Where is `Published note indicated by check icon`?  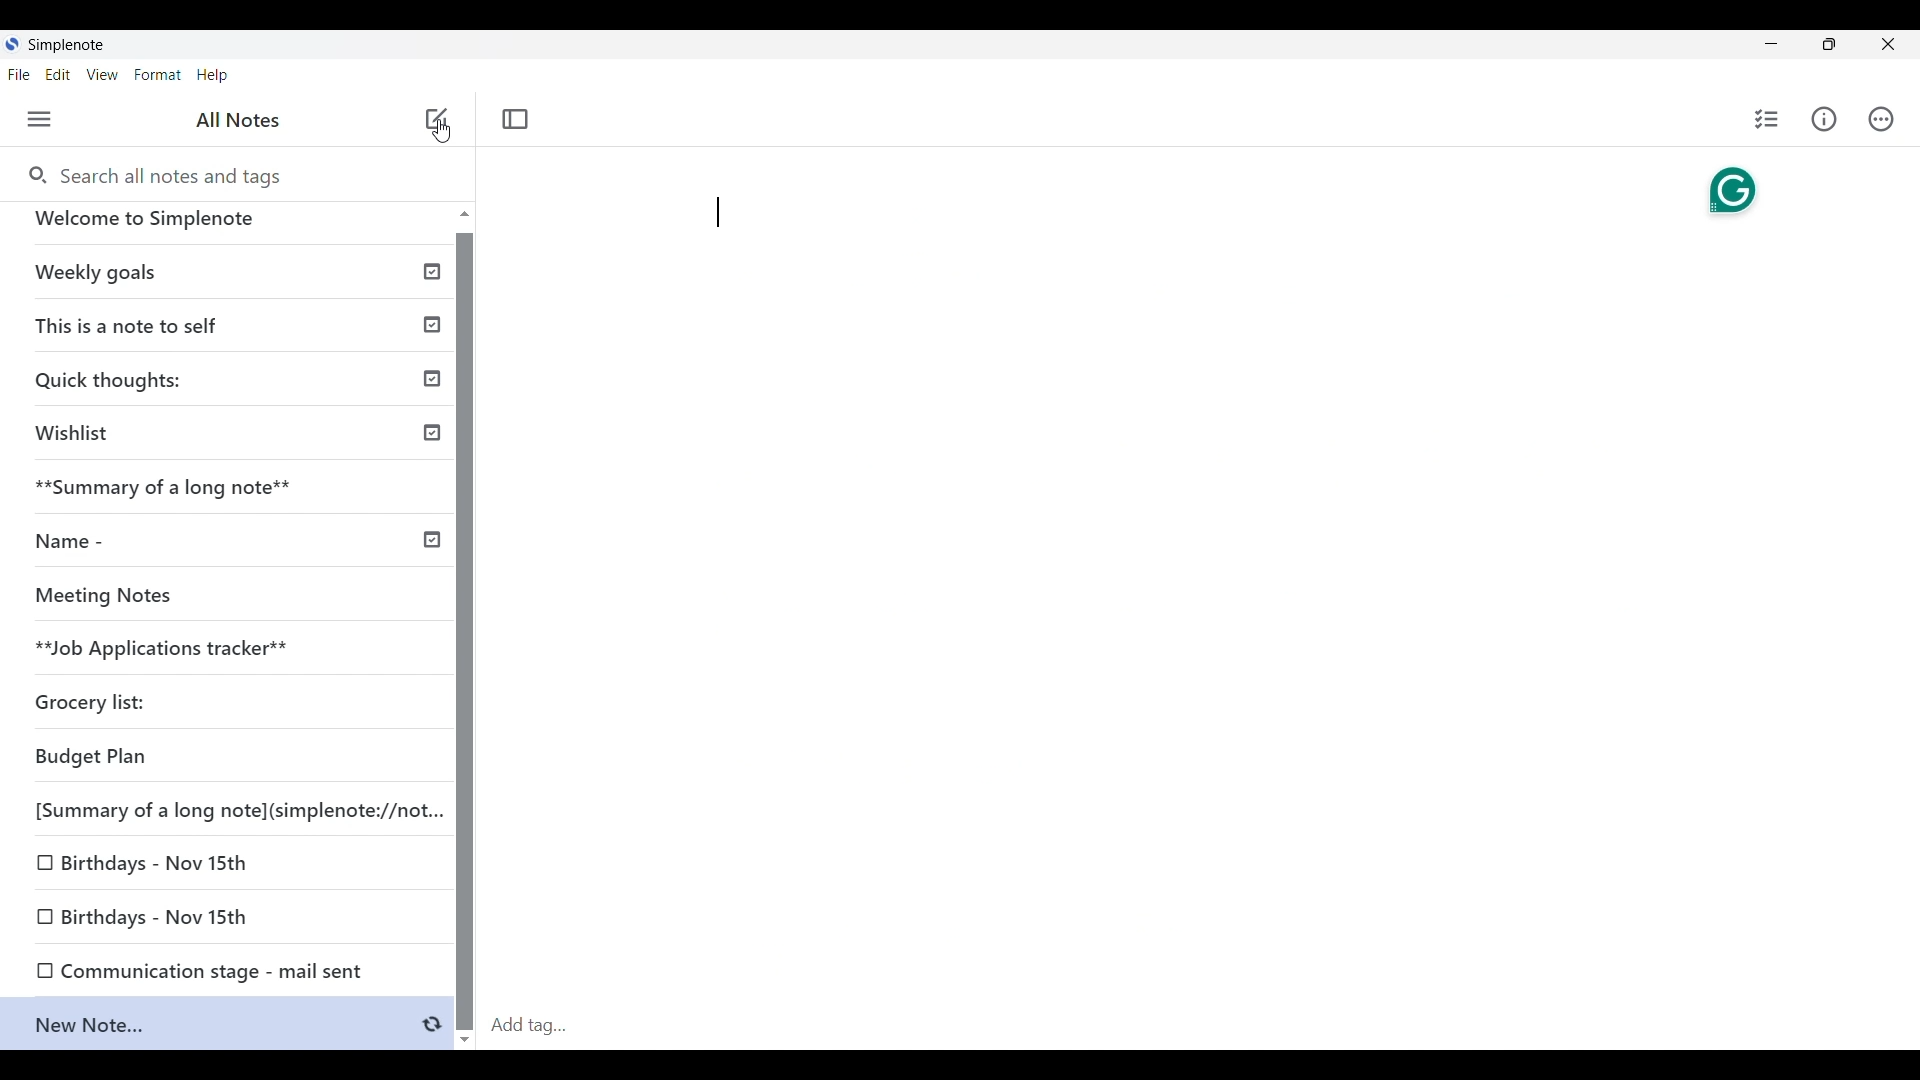
Published note indicated by check icon is located at coordinates (234, 386).